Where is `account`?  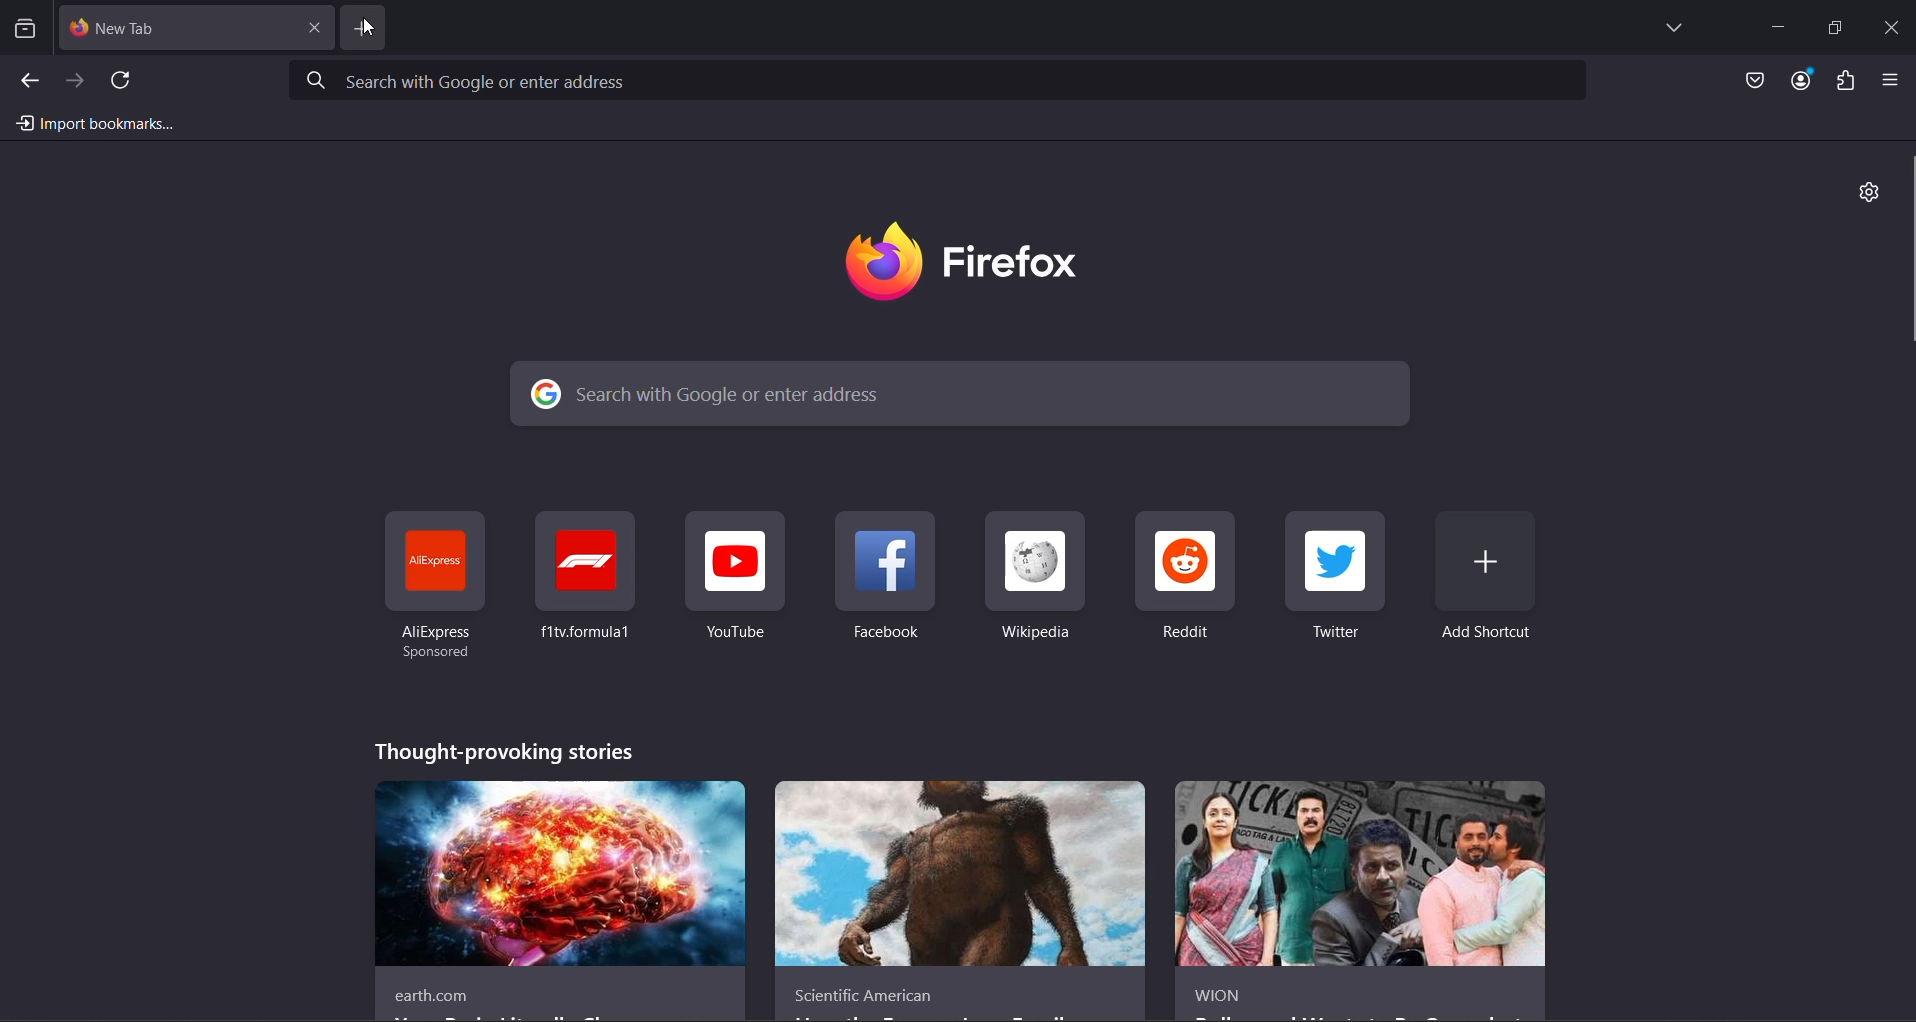 account is located at coordinates (1801, 82).